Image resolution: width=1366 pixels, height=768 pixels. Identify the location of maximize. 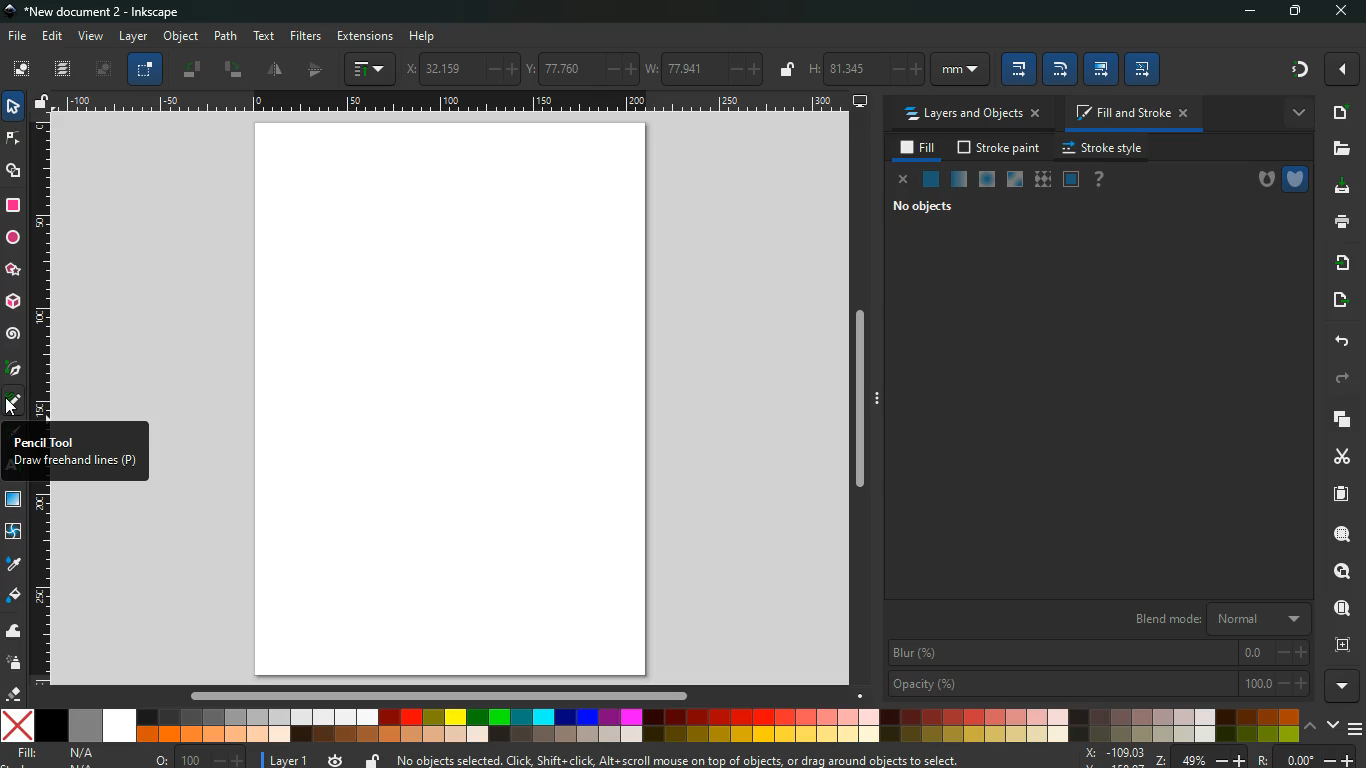
(1290, 11).